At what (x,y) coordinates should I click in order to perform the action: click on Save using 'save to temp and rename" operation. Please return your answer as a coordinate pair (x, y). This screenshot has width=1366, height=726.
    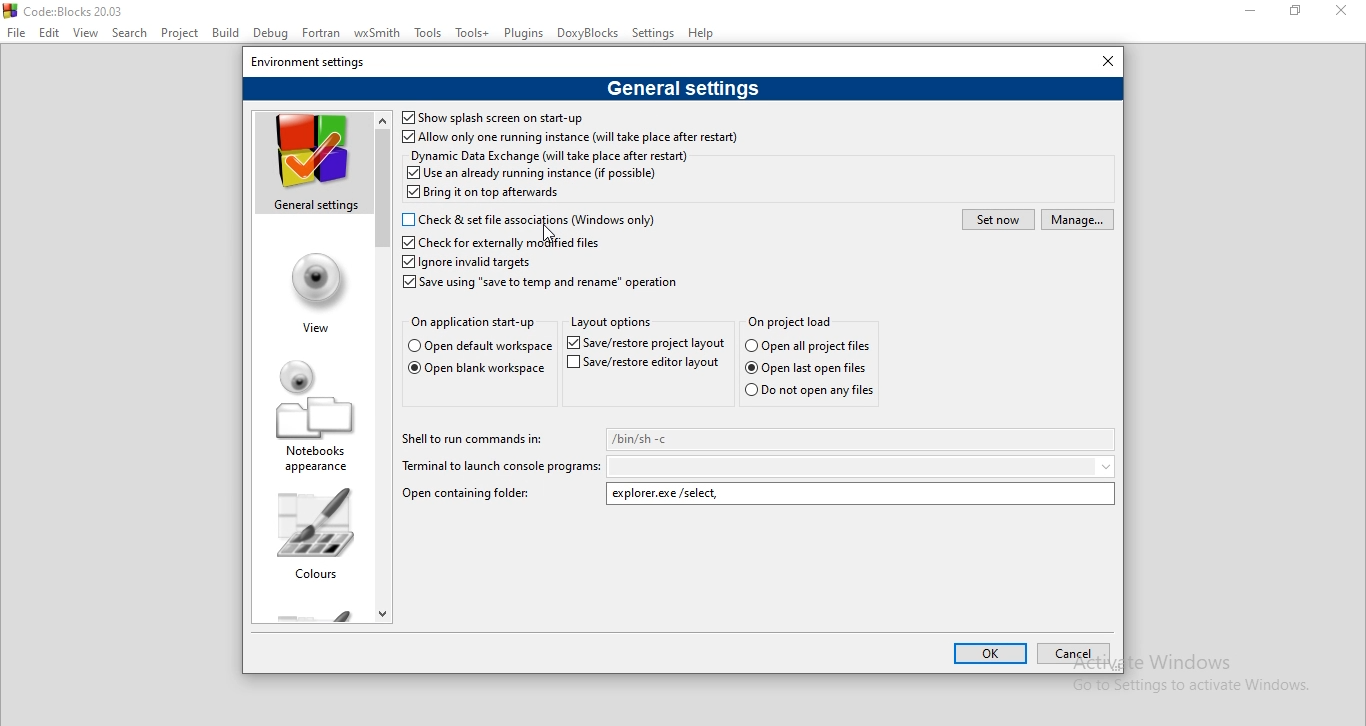
    Looking at the image, I should click on (544, 283).